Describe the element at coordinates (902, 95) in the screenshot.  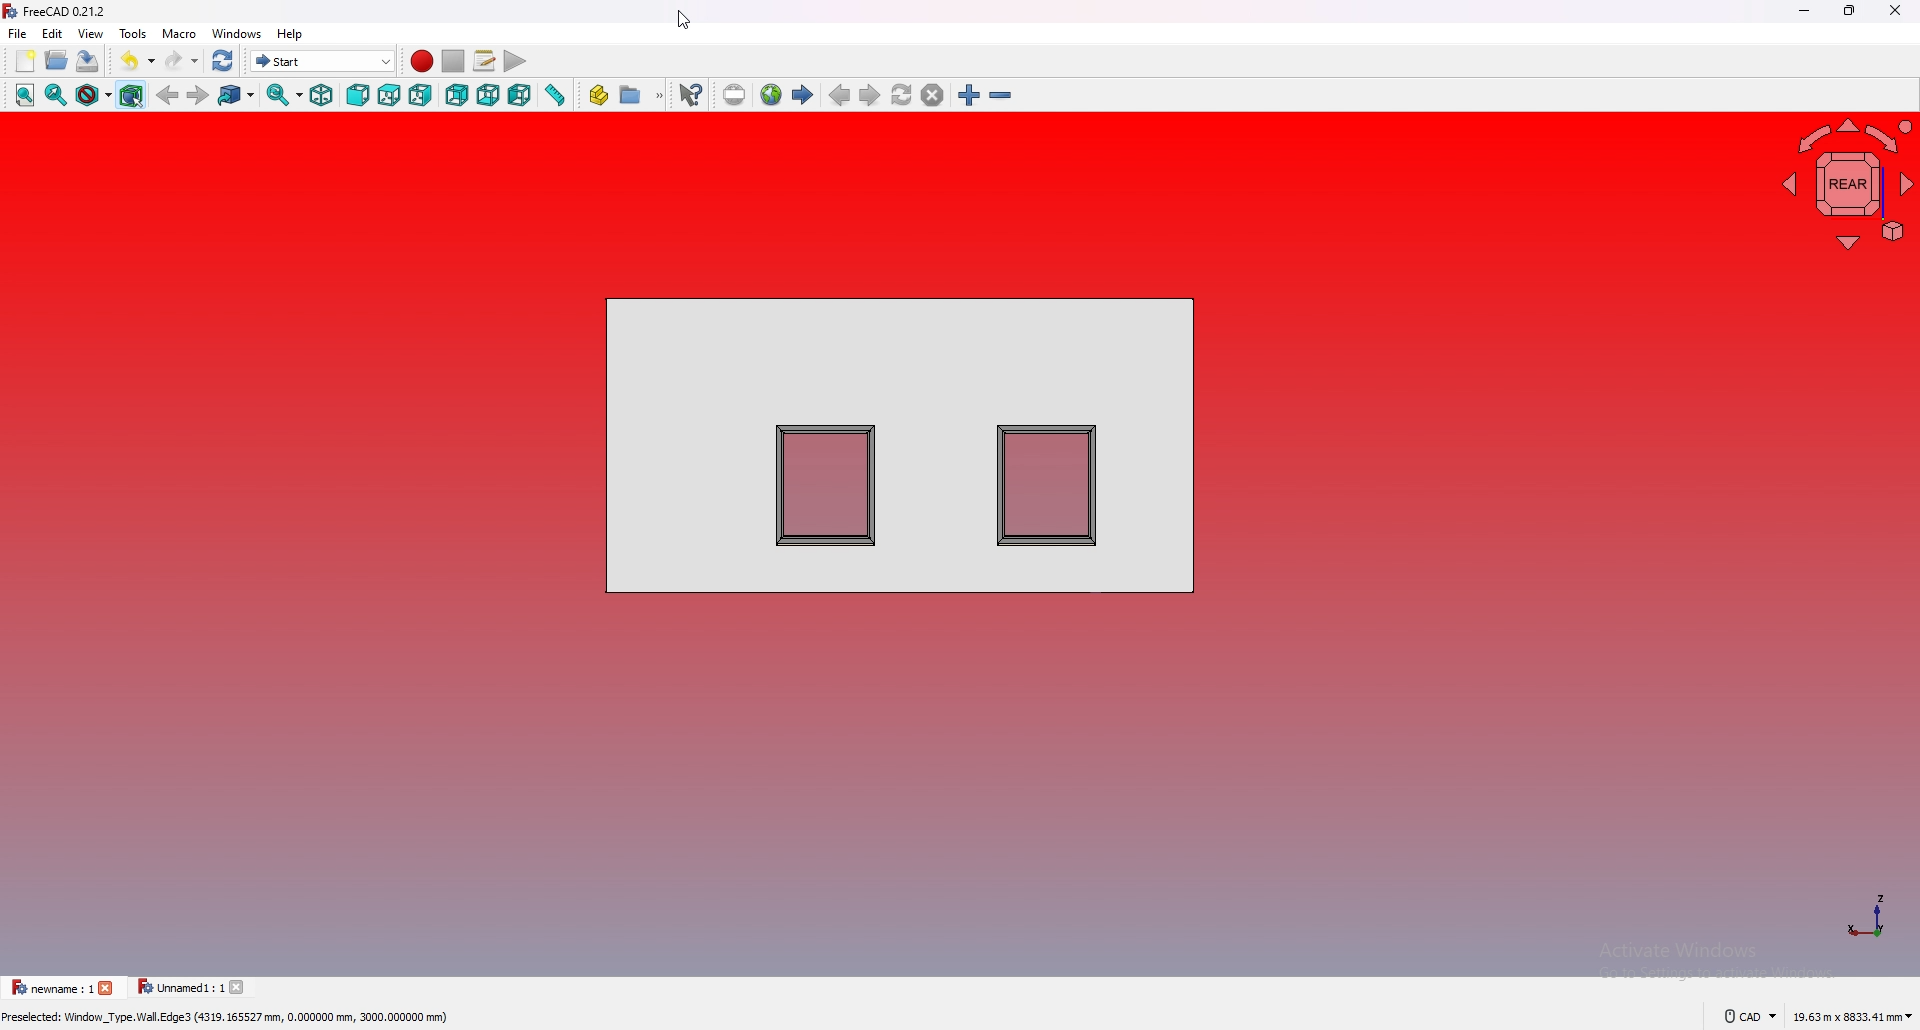
I see `reload page` at that location.